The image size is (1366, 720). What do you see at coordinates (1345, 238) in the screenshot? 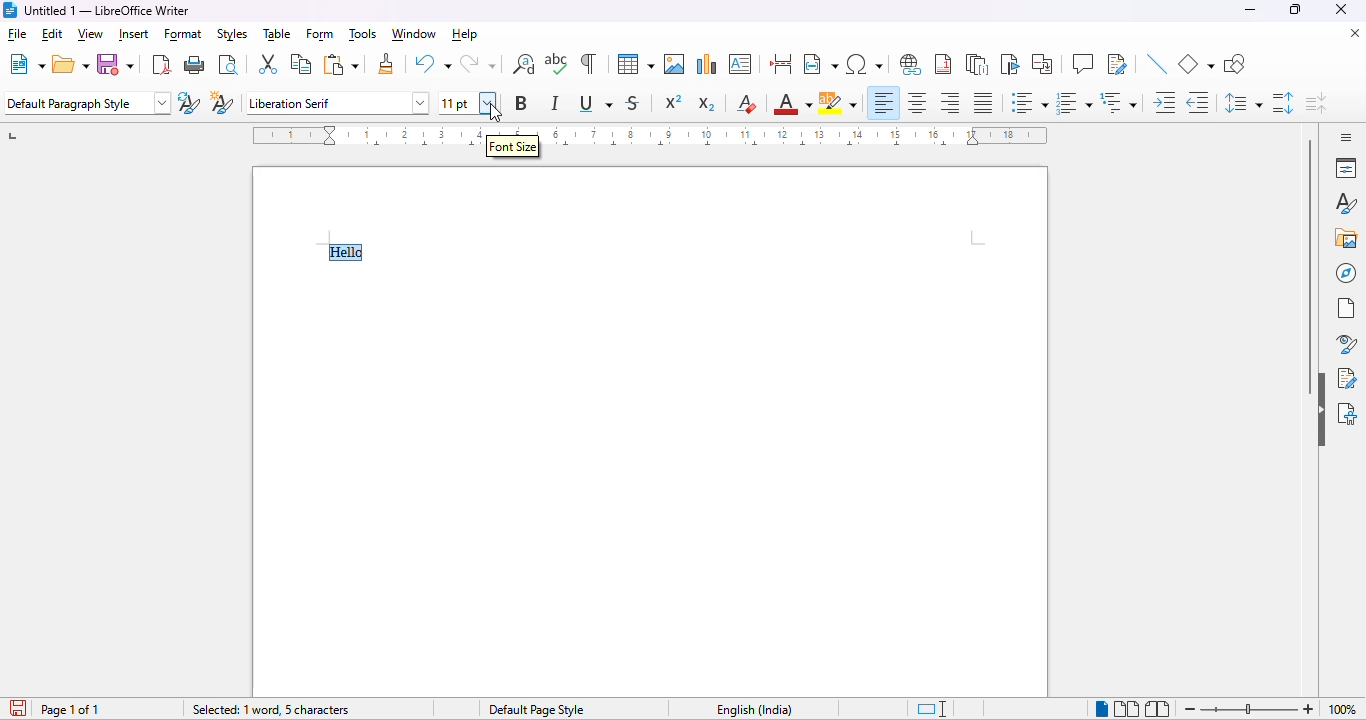
I see `gallery` at bounding box center [1345, 238].